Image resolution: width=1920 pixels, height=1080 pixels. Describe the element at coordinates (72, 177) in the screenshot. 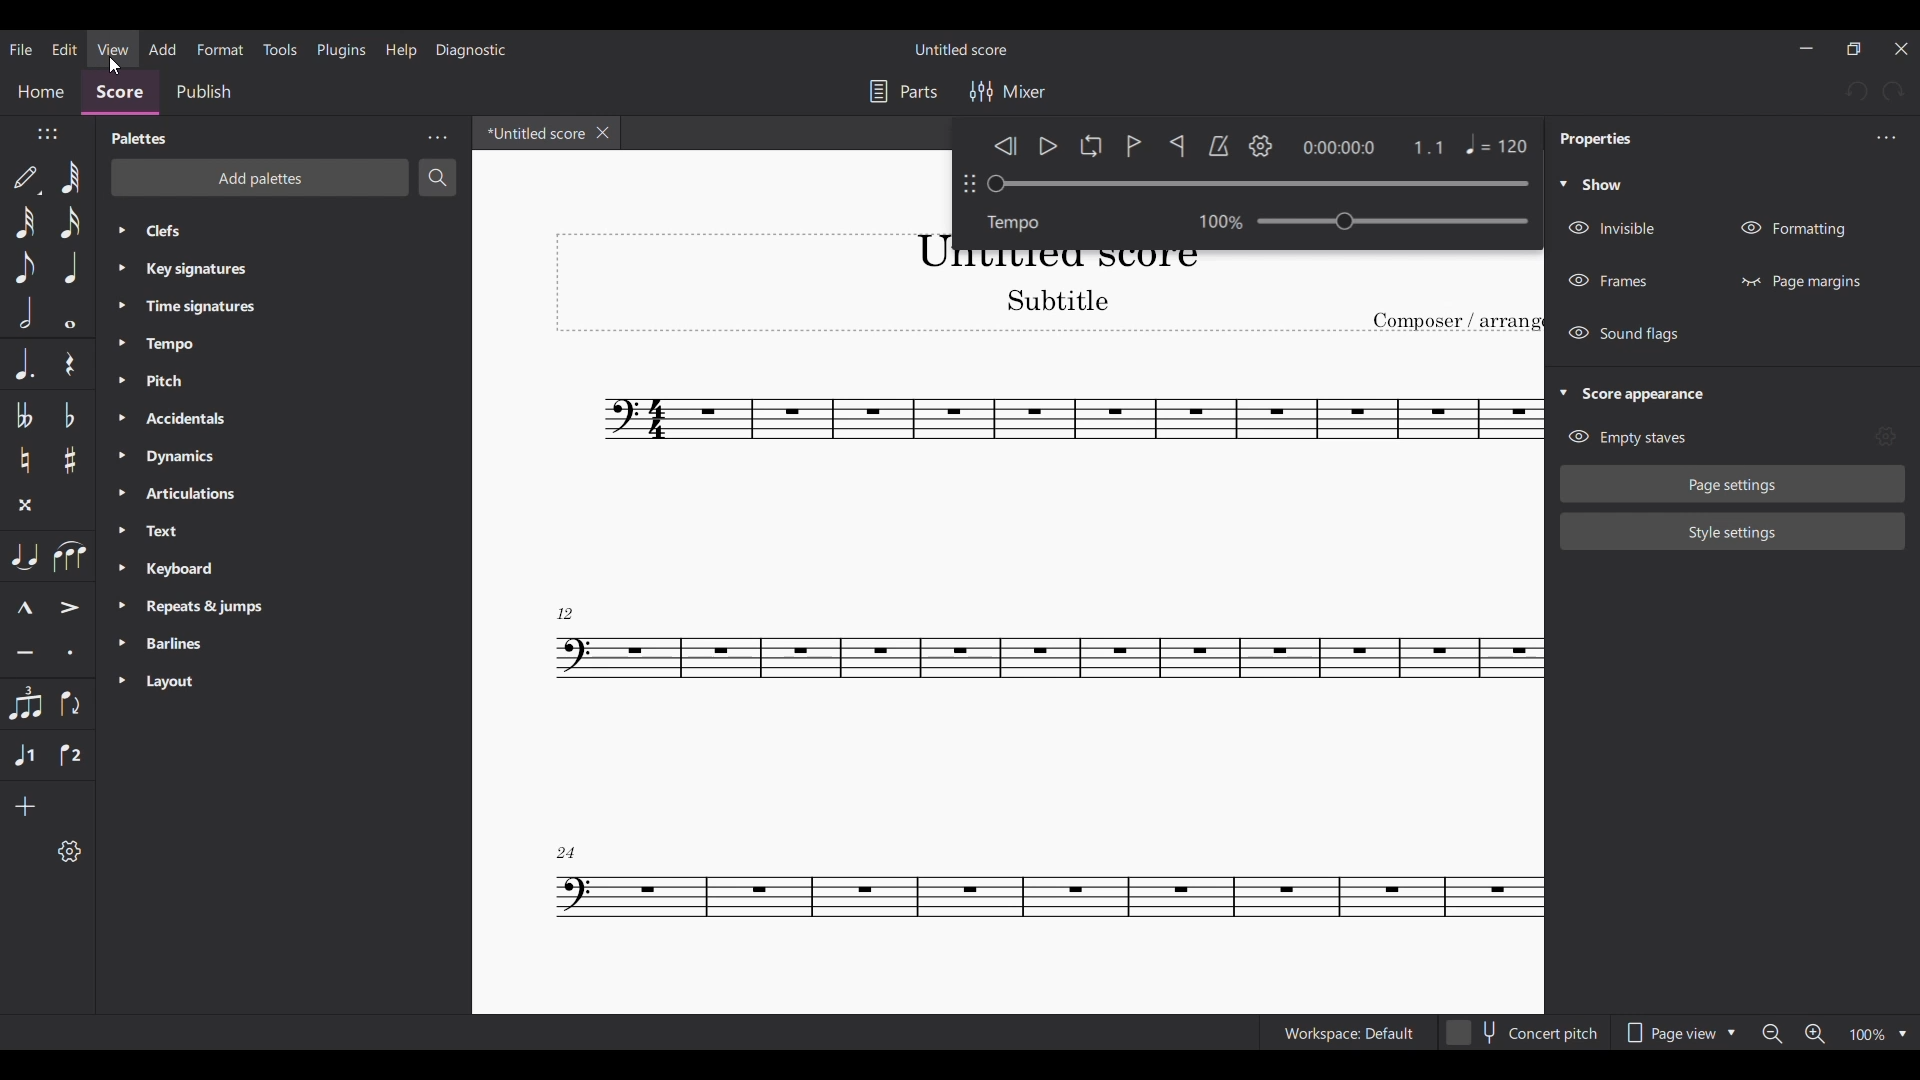

I see `64th note` at that location.